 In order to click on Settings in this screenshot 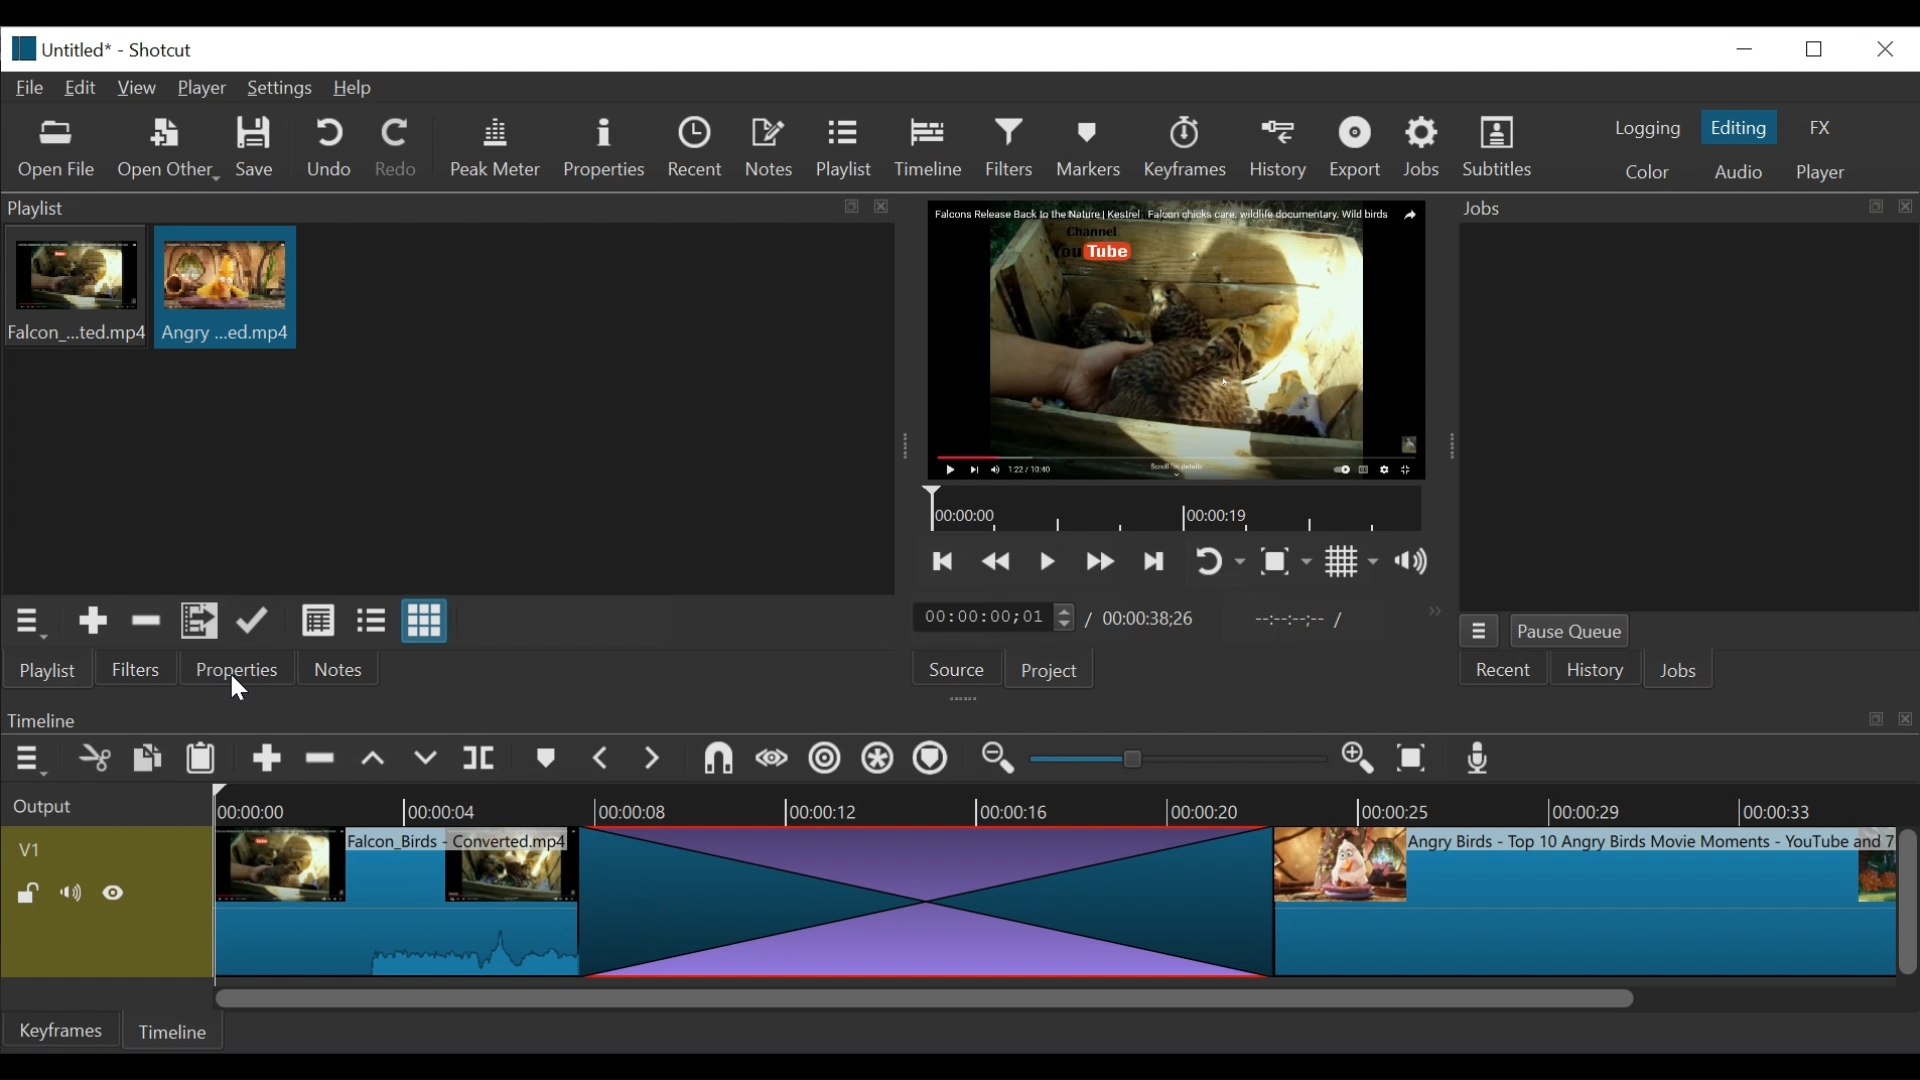, I will do `click(284, 91)`.